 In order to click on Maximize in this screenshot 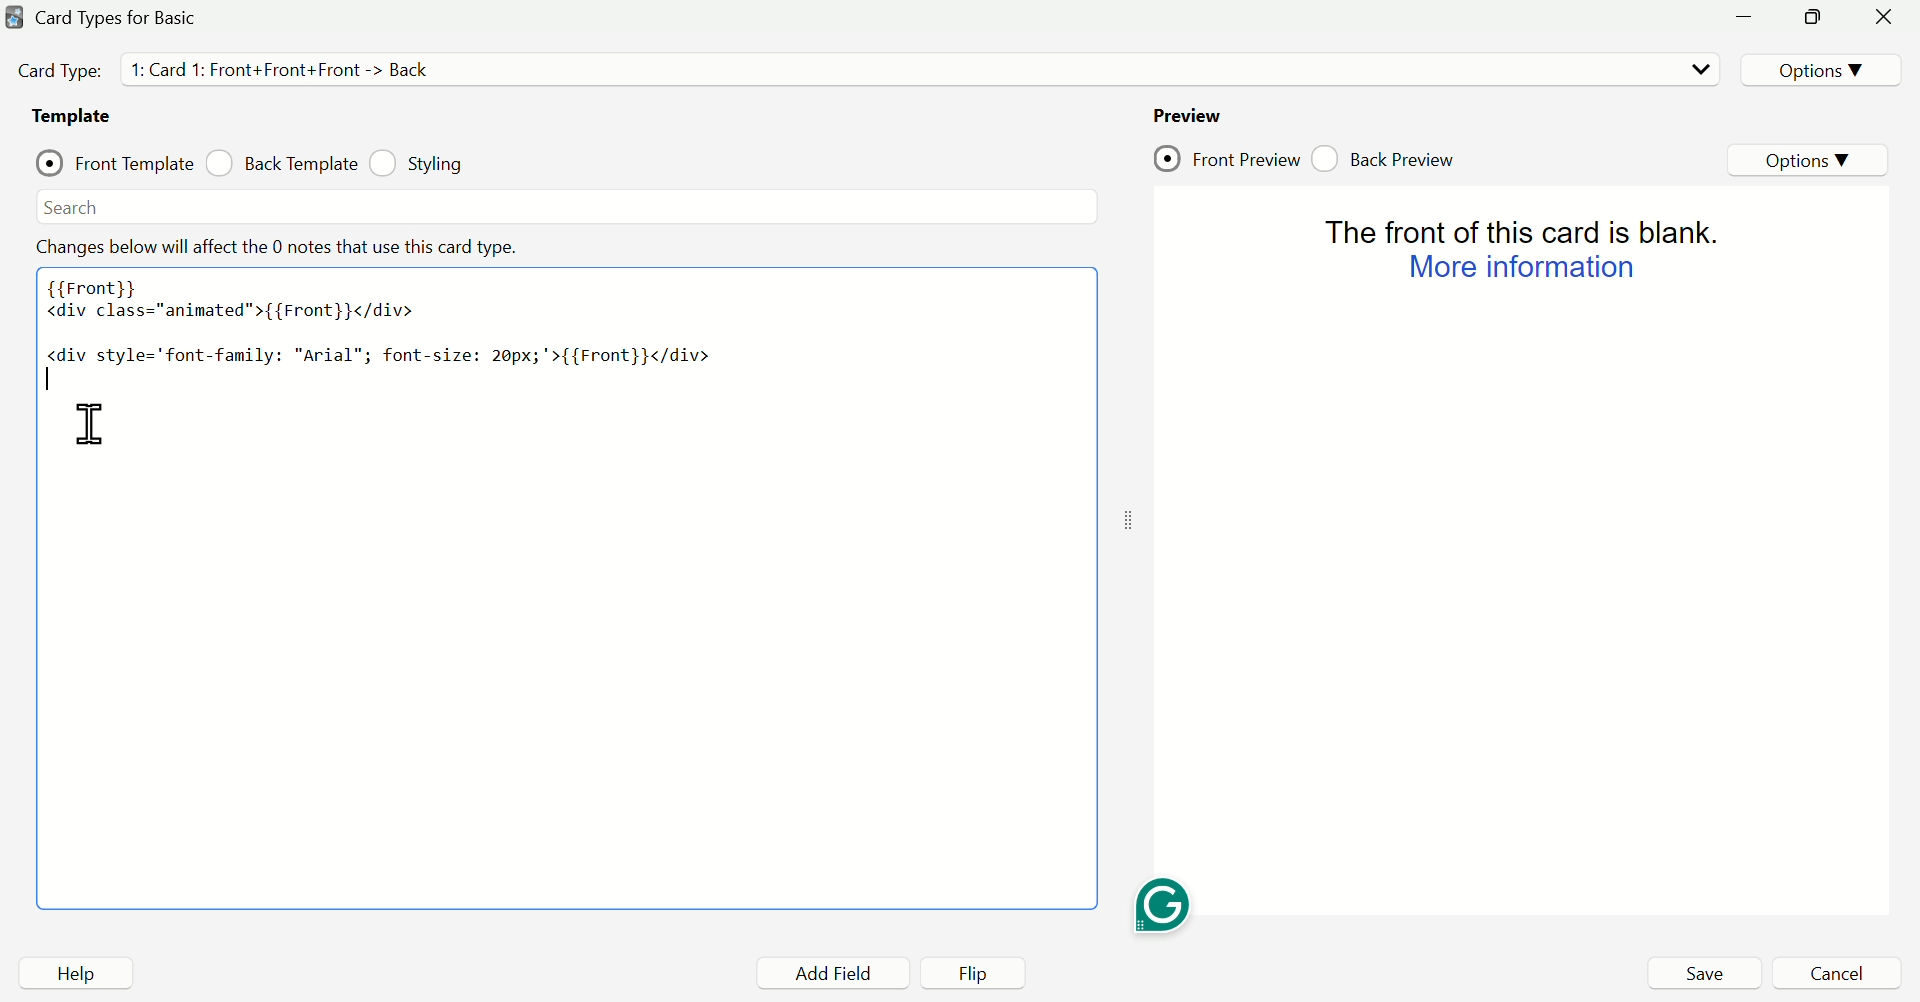, I will do `click(1811, 16)`.